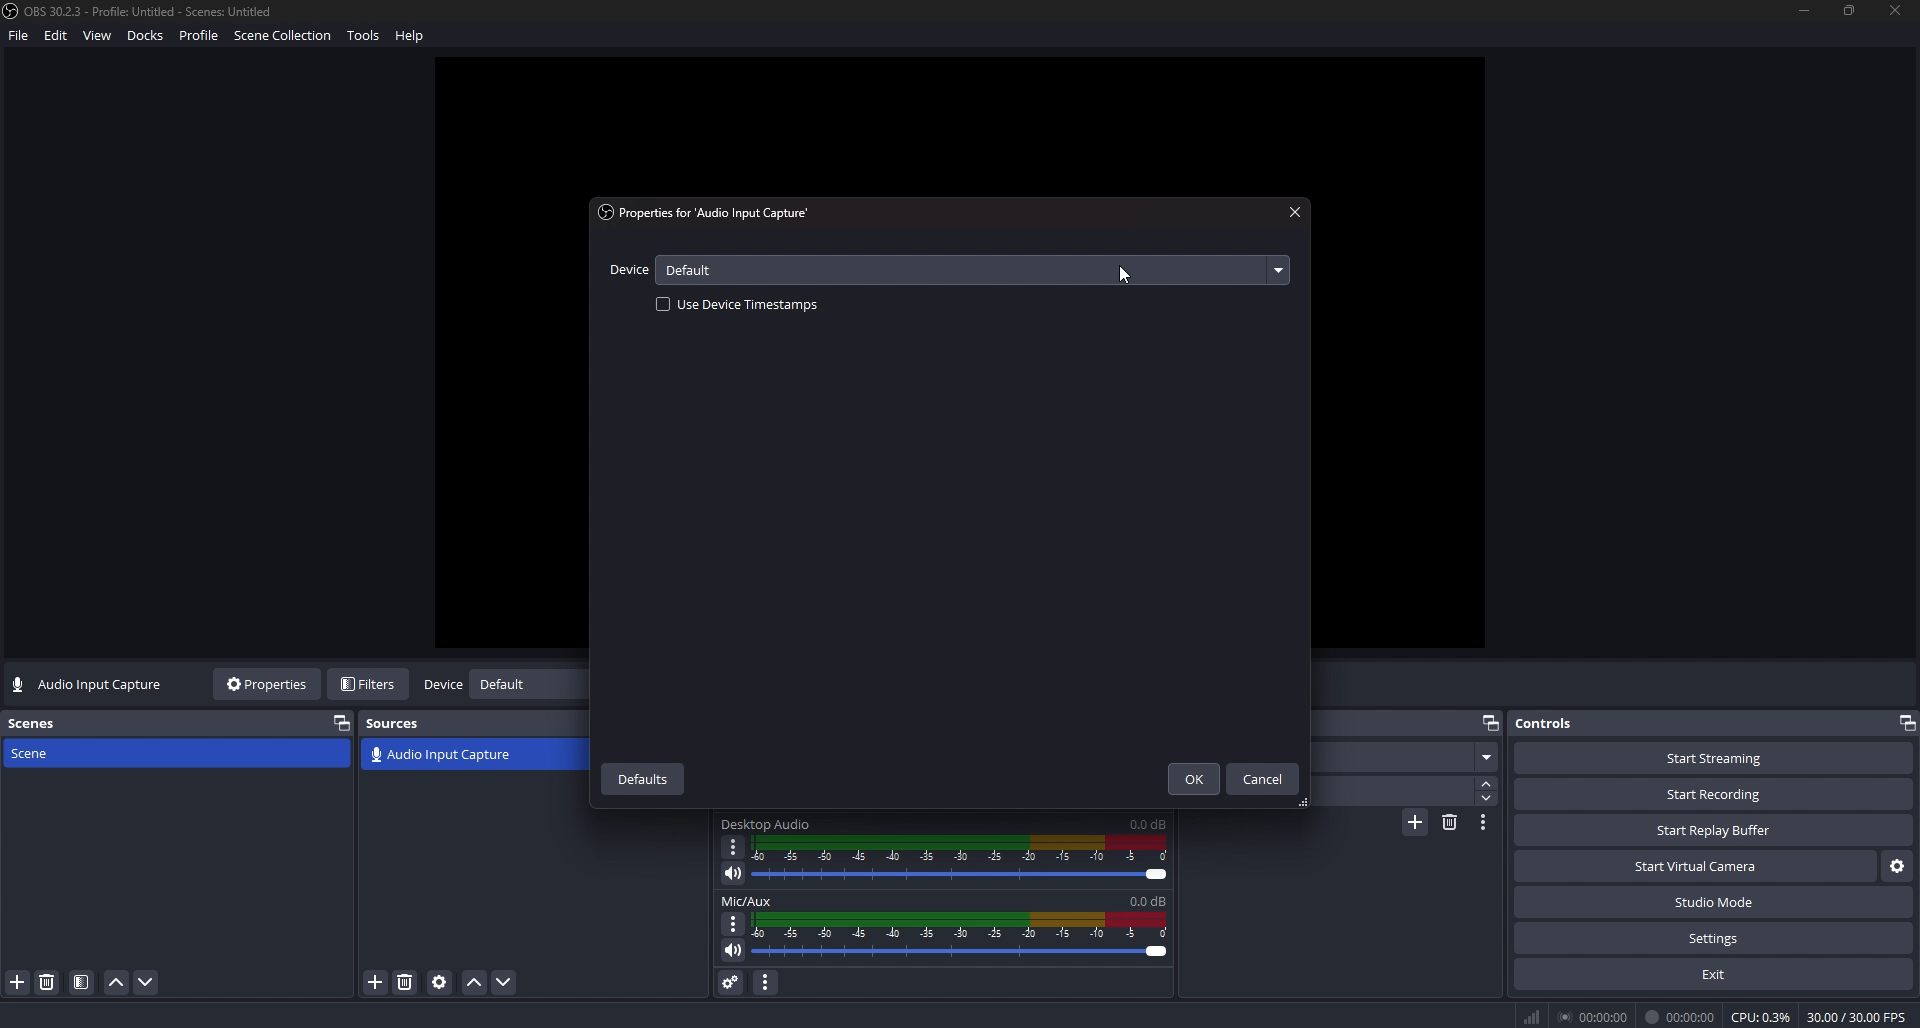 The width and height of the screenshot is (1920, 1028). What do you see at coordinates (439, 982) in the screenshot?
I see `source properties` at bounding box center [439, 982].